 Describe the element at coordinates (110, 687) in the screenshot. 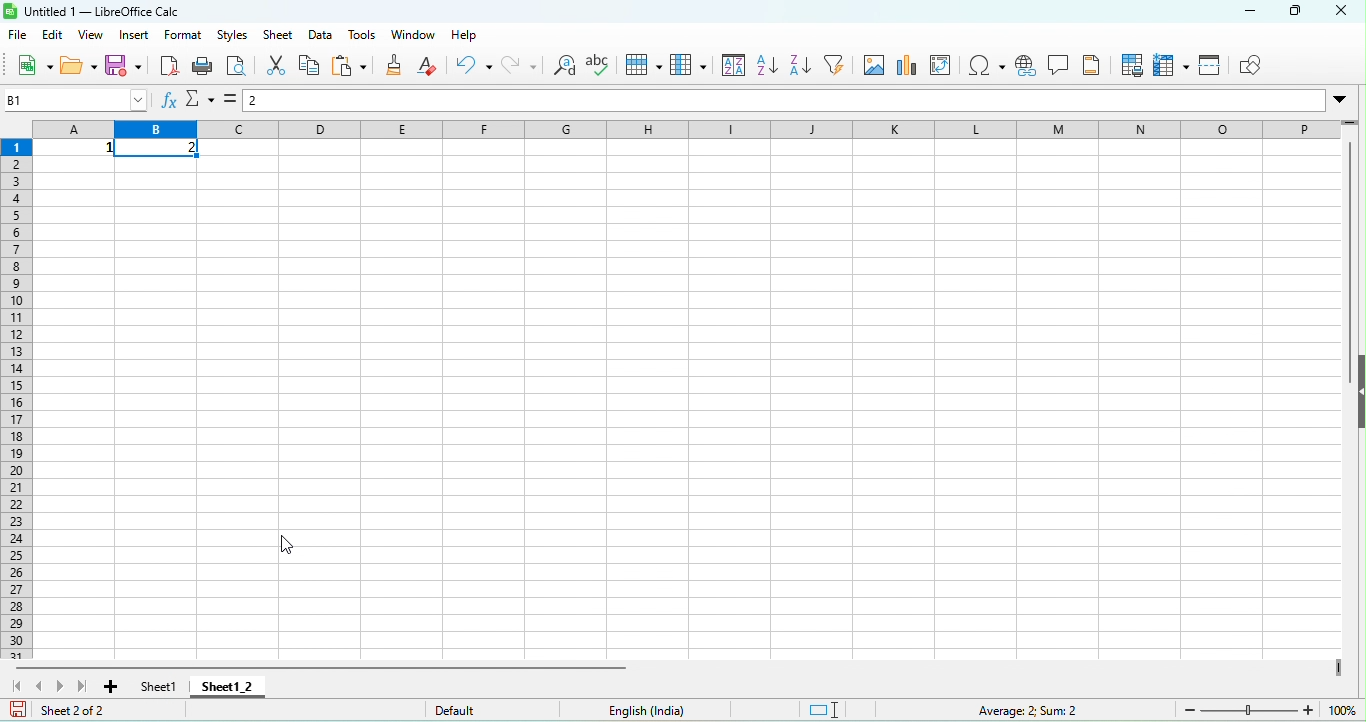

I see `add sheet` at that location.